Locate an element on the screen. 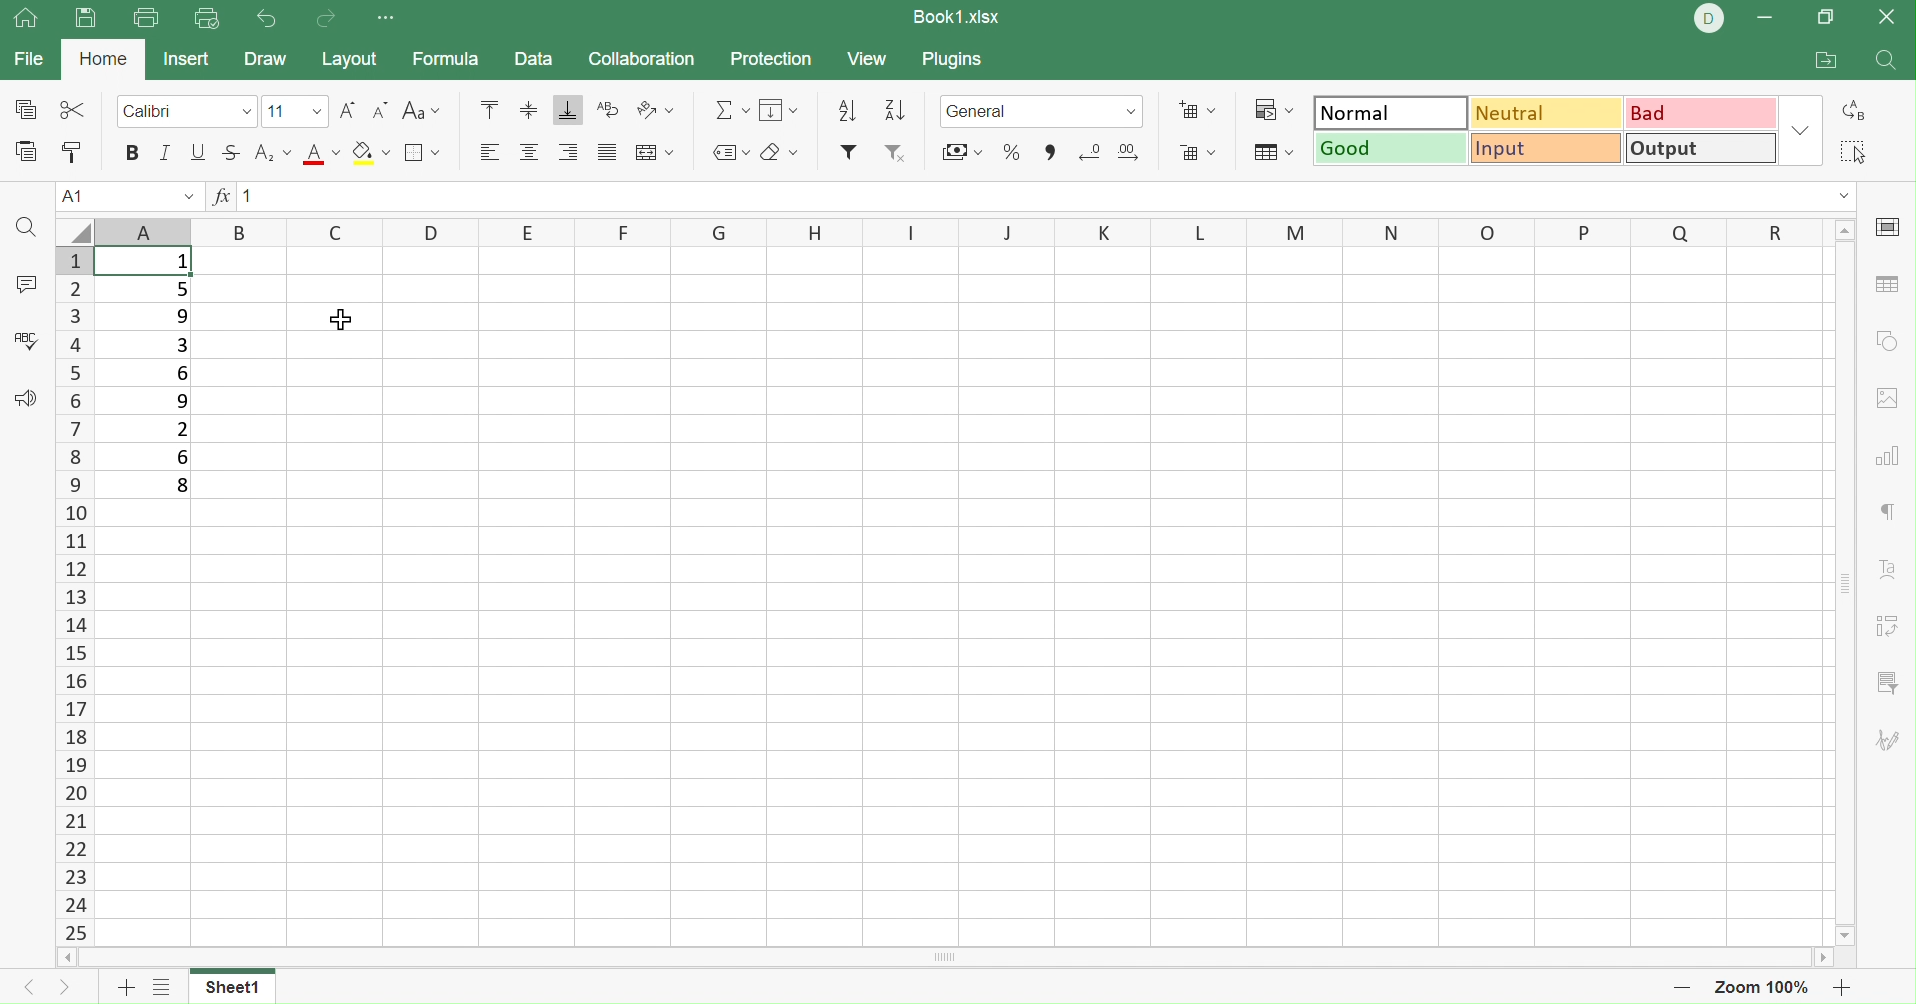  Scroll bar is located at coordinates (946, 958).